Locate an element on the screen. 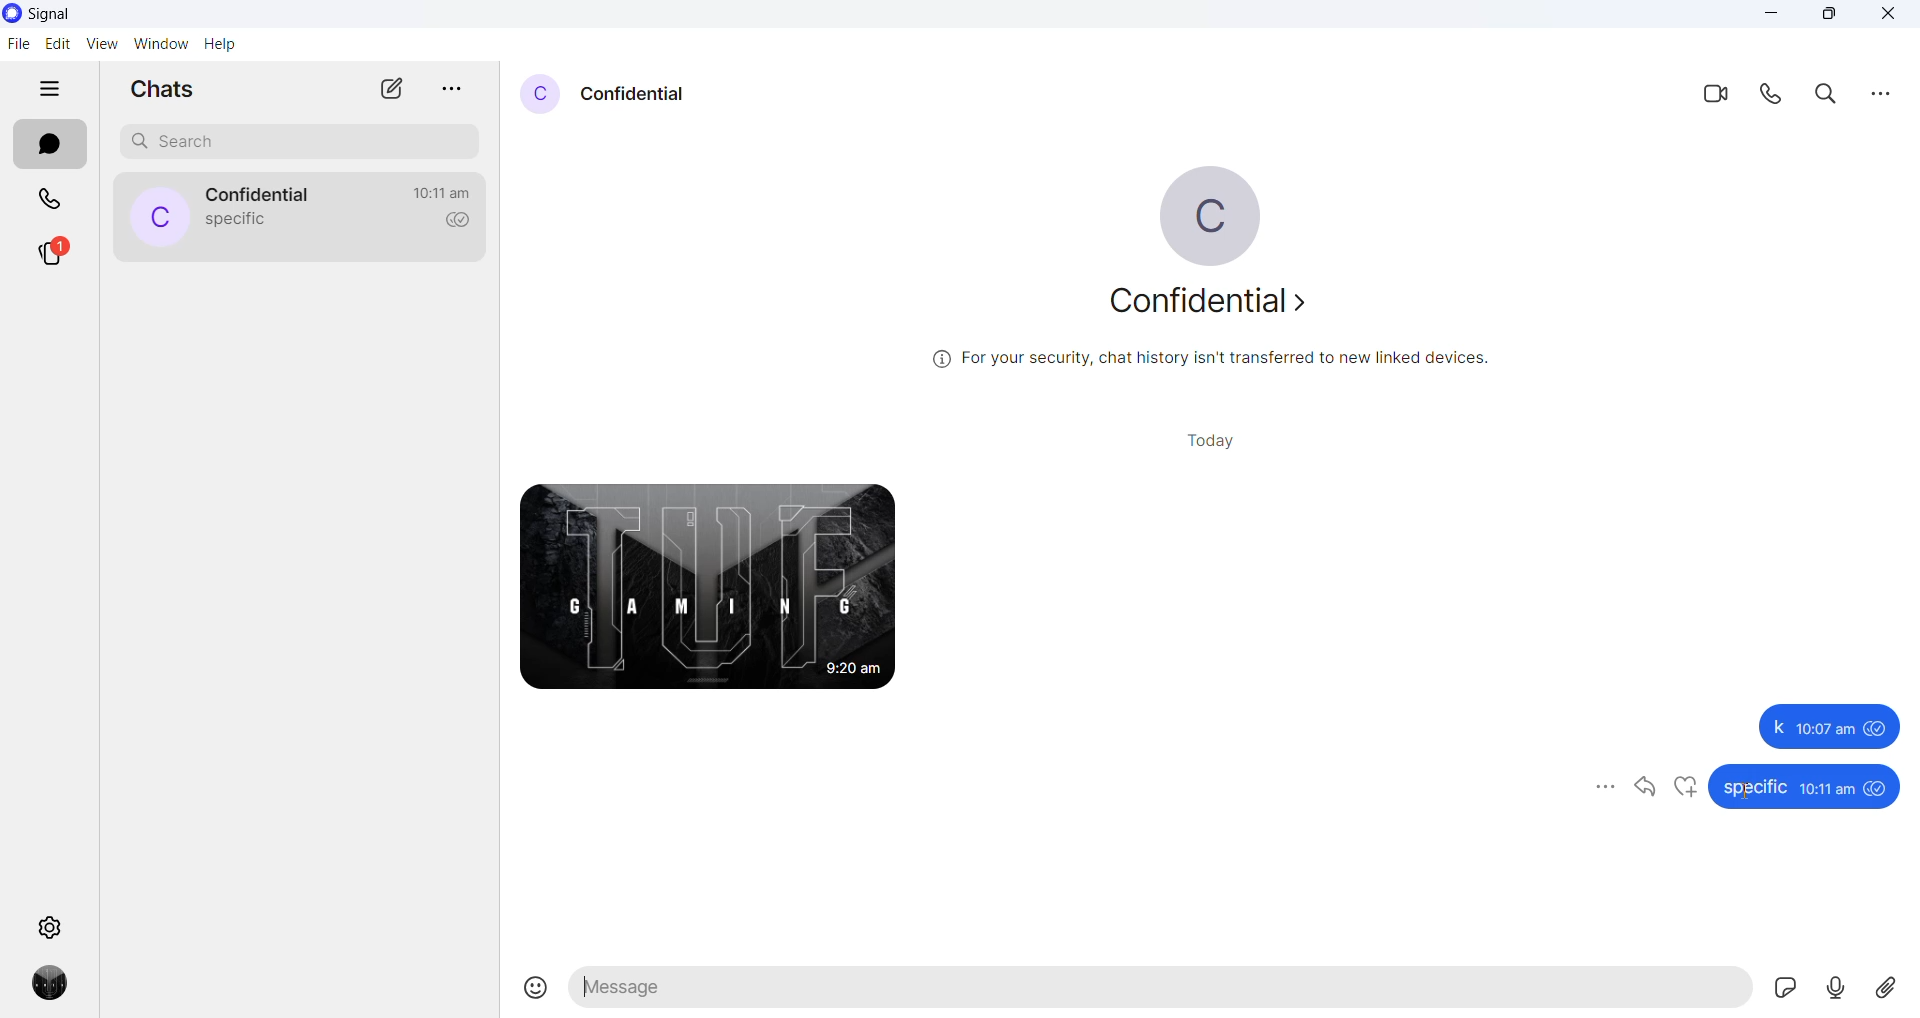  profile is located at coordinates (53, 983).